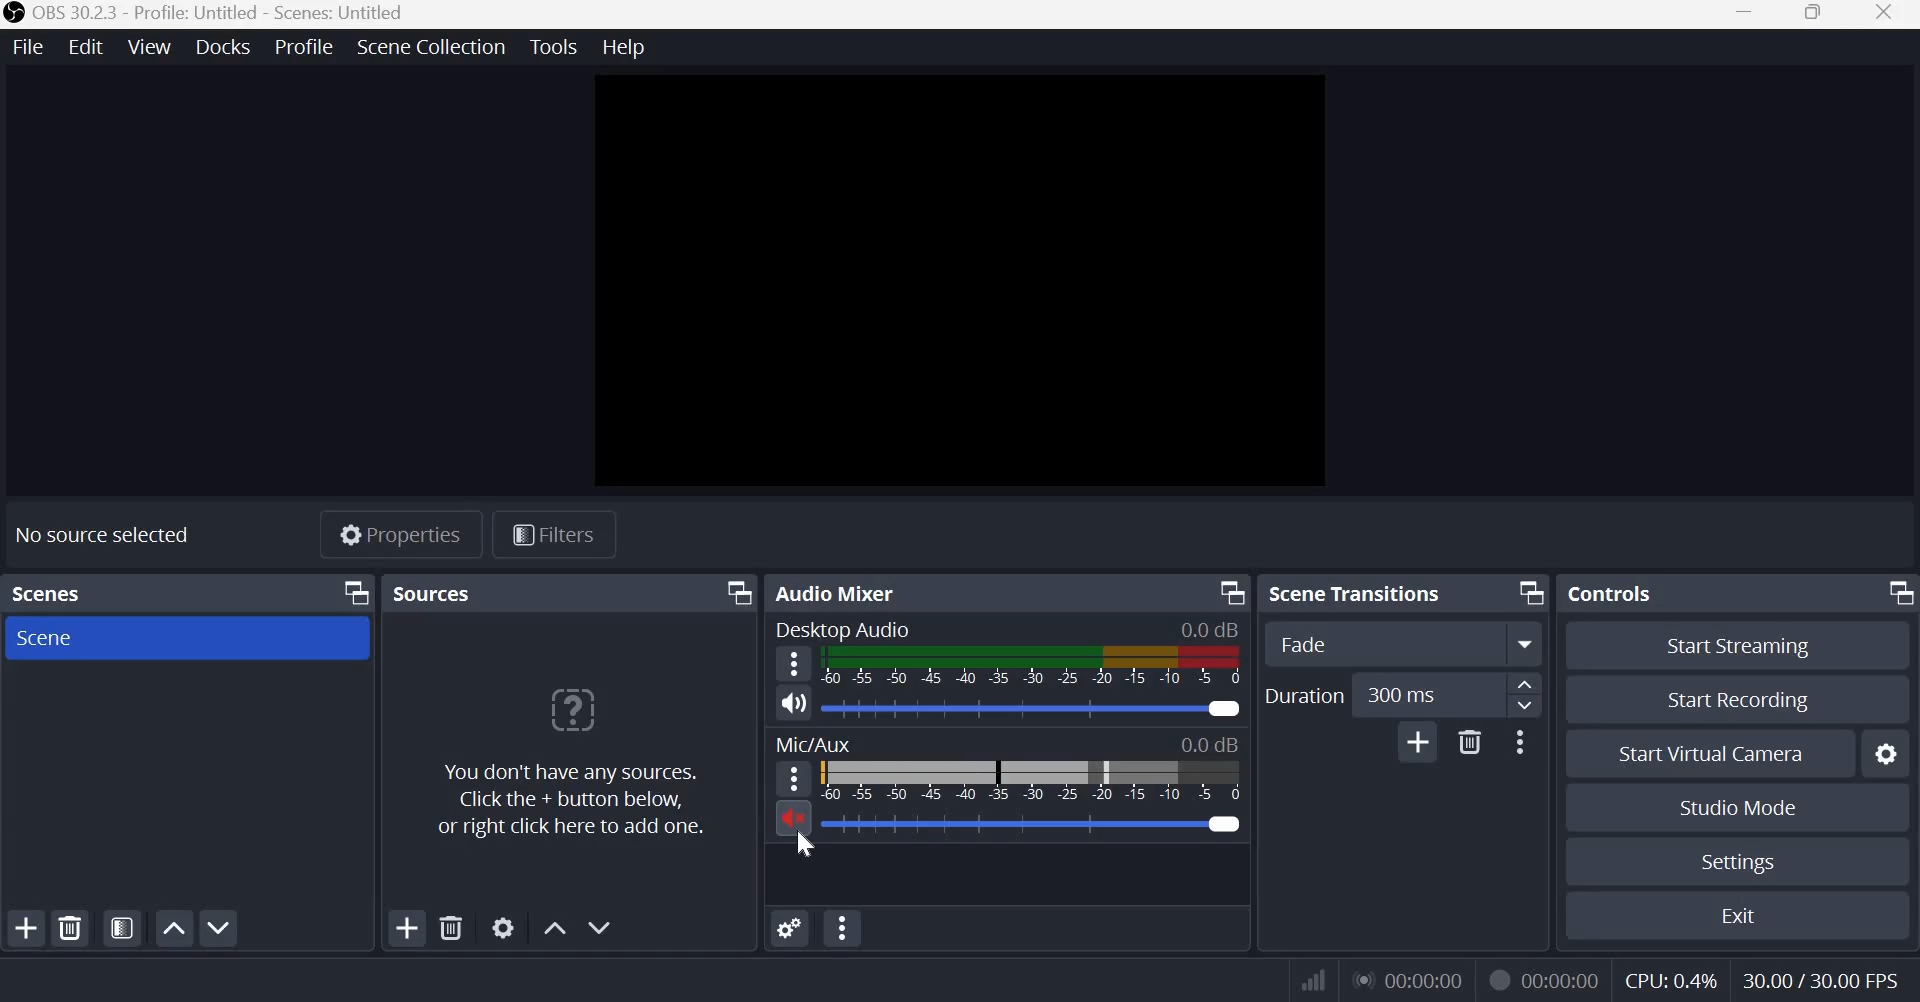 The width and height of the screenshot is (1920, 1002). I want to click on Window size toggle, so click(1814, 14).